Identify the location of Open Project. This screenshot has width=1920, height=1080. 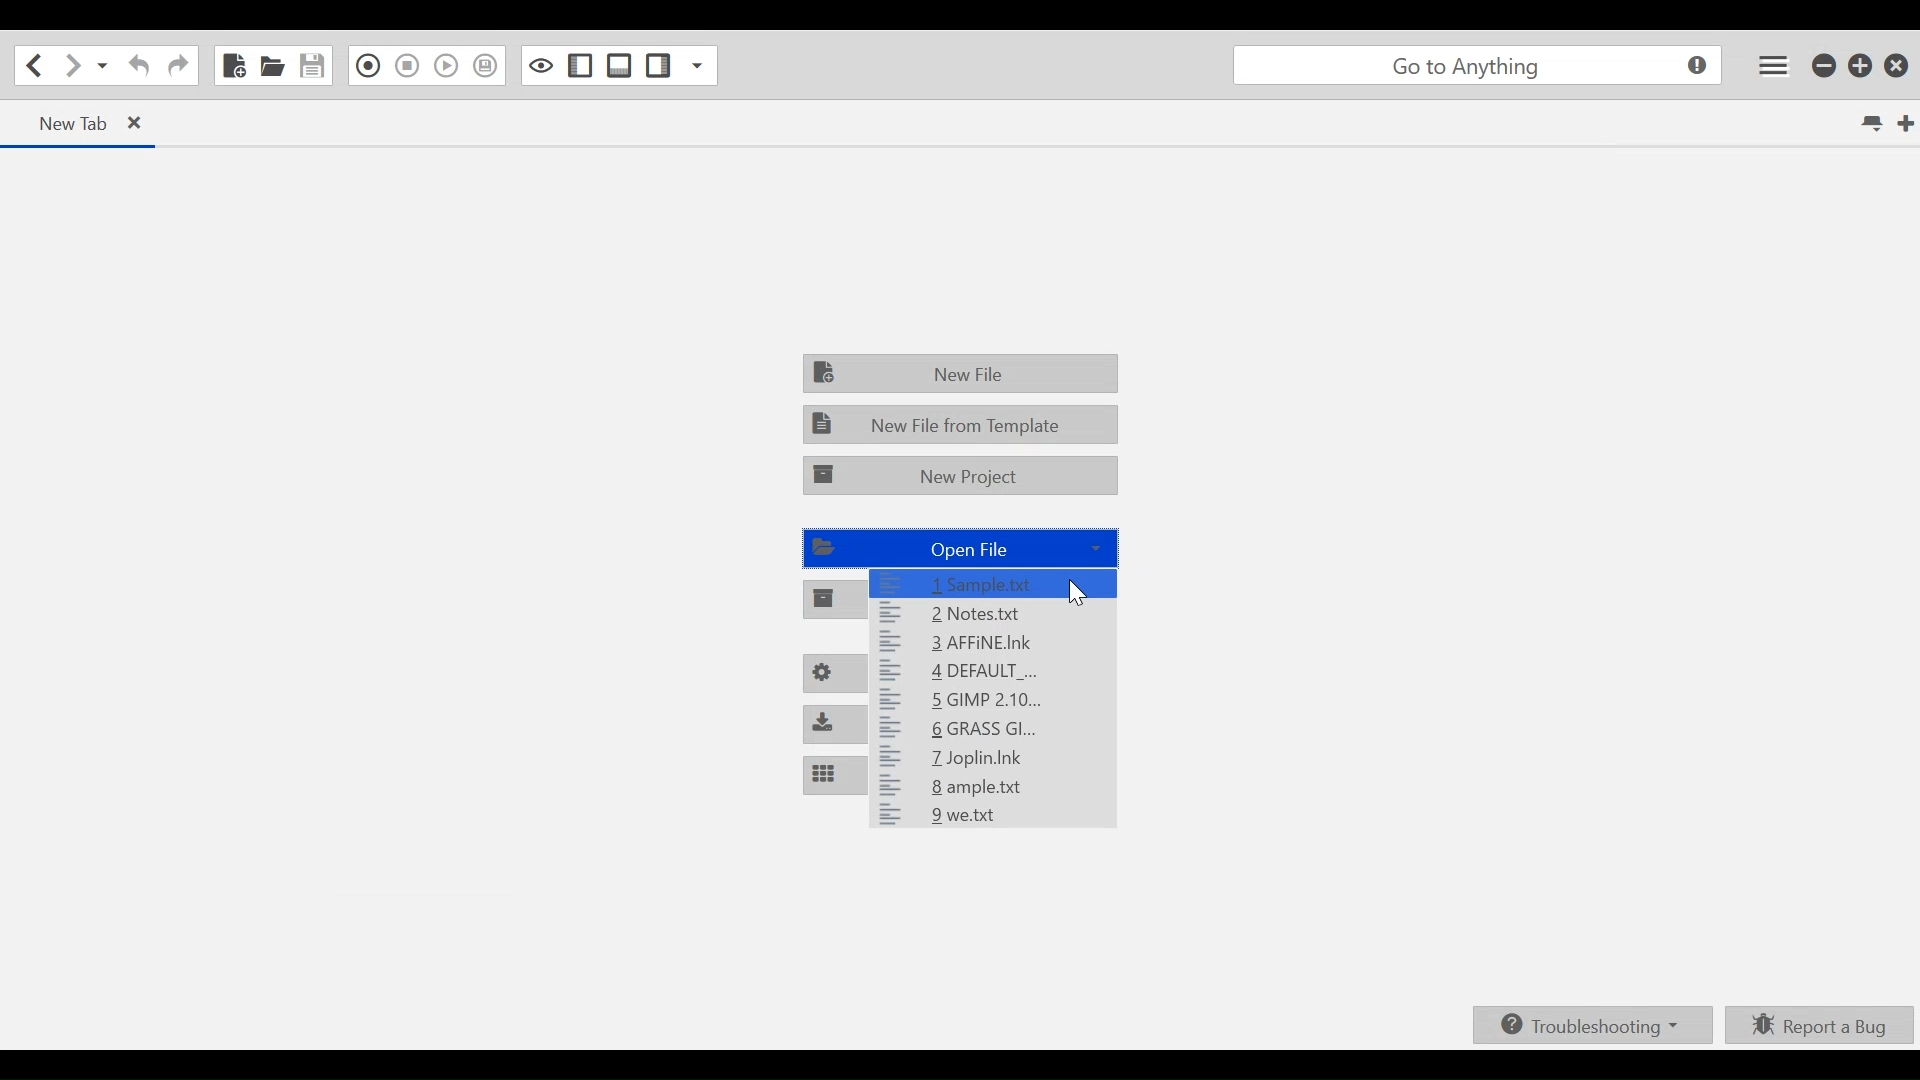
(833, 600).